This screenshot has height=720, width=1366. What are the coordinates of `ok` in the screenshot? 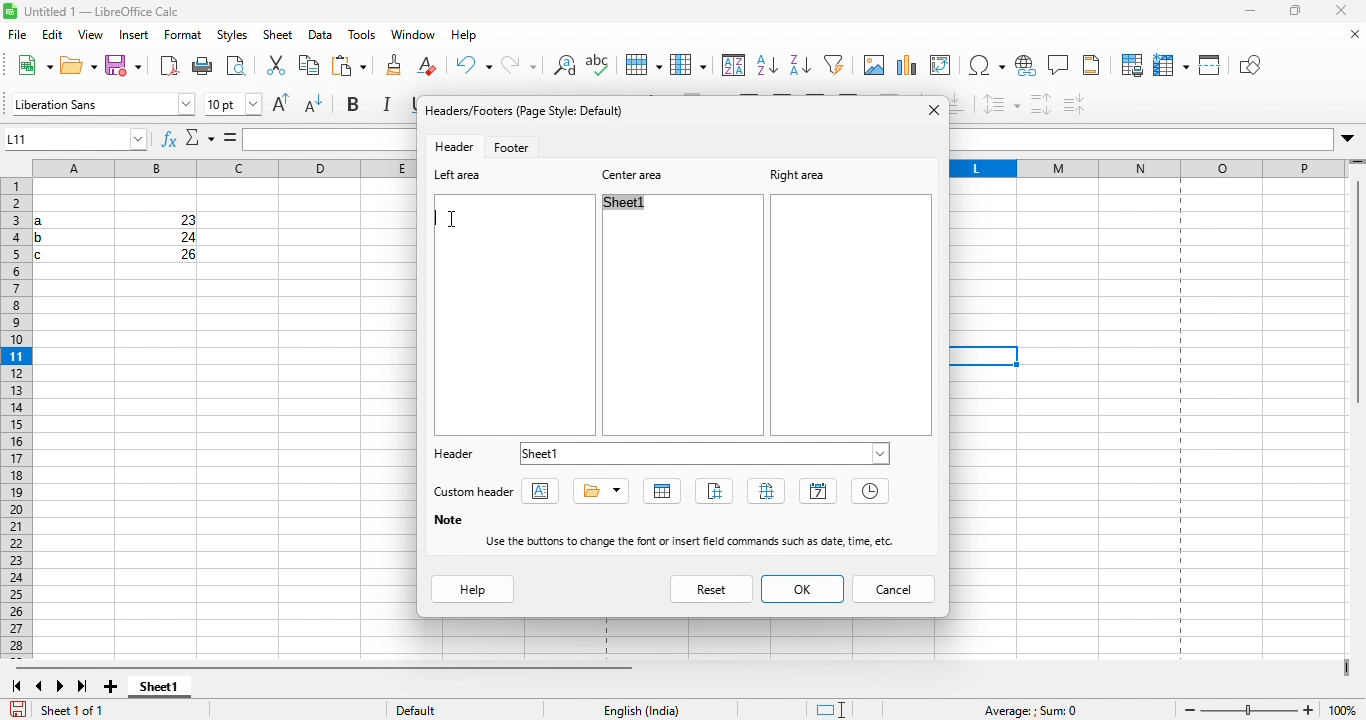 It's located at (800, 589).